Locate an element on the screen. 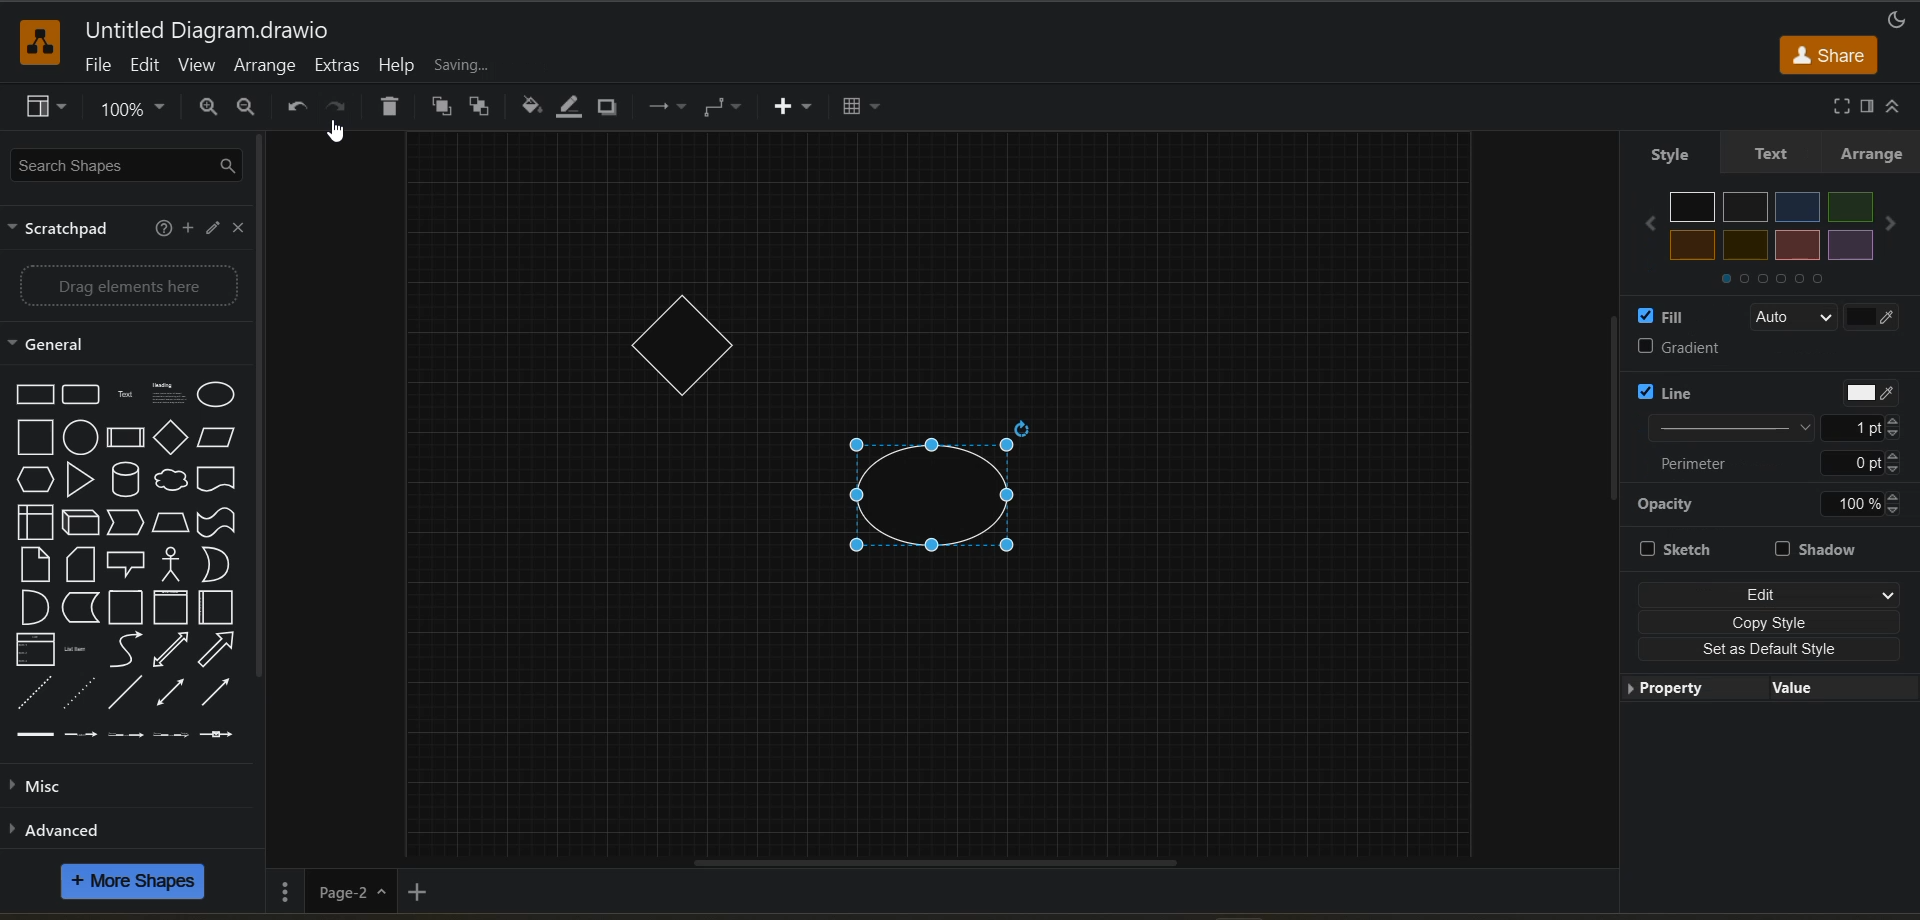  callout is located at coordinates (125, 565).